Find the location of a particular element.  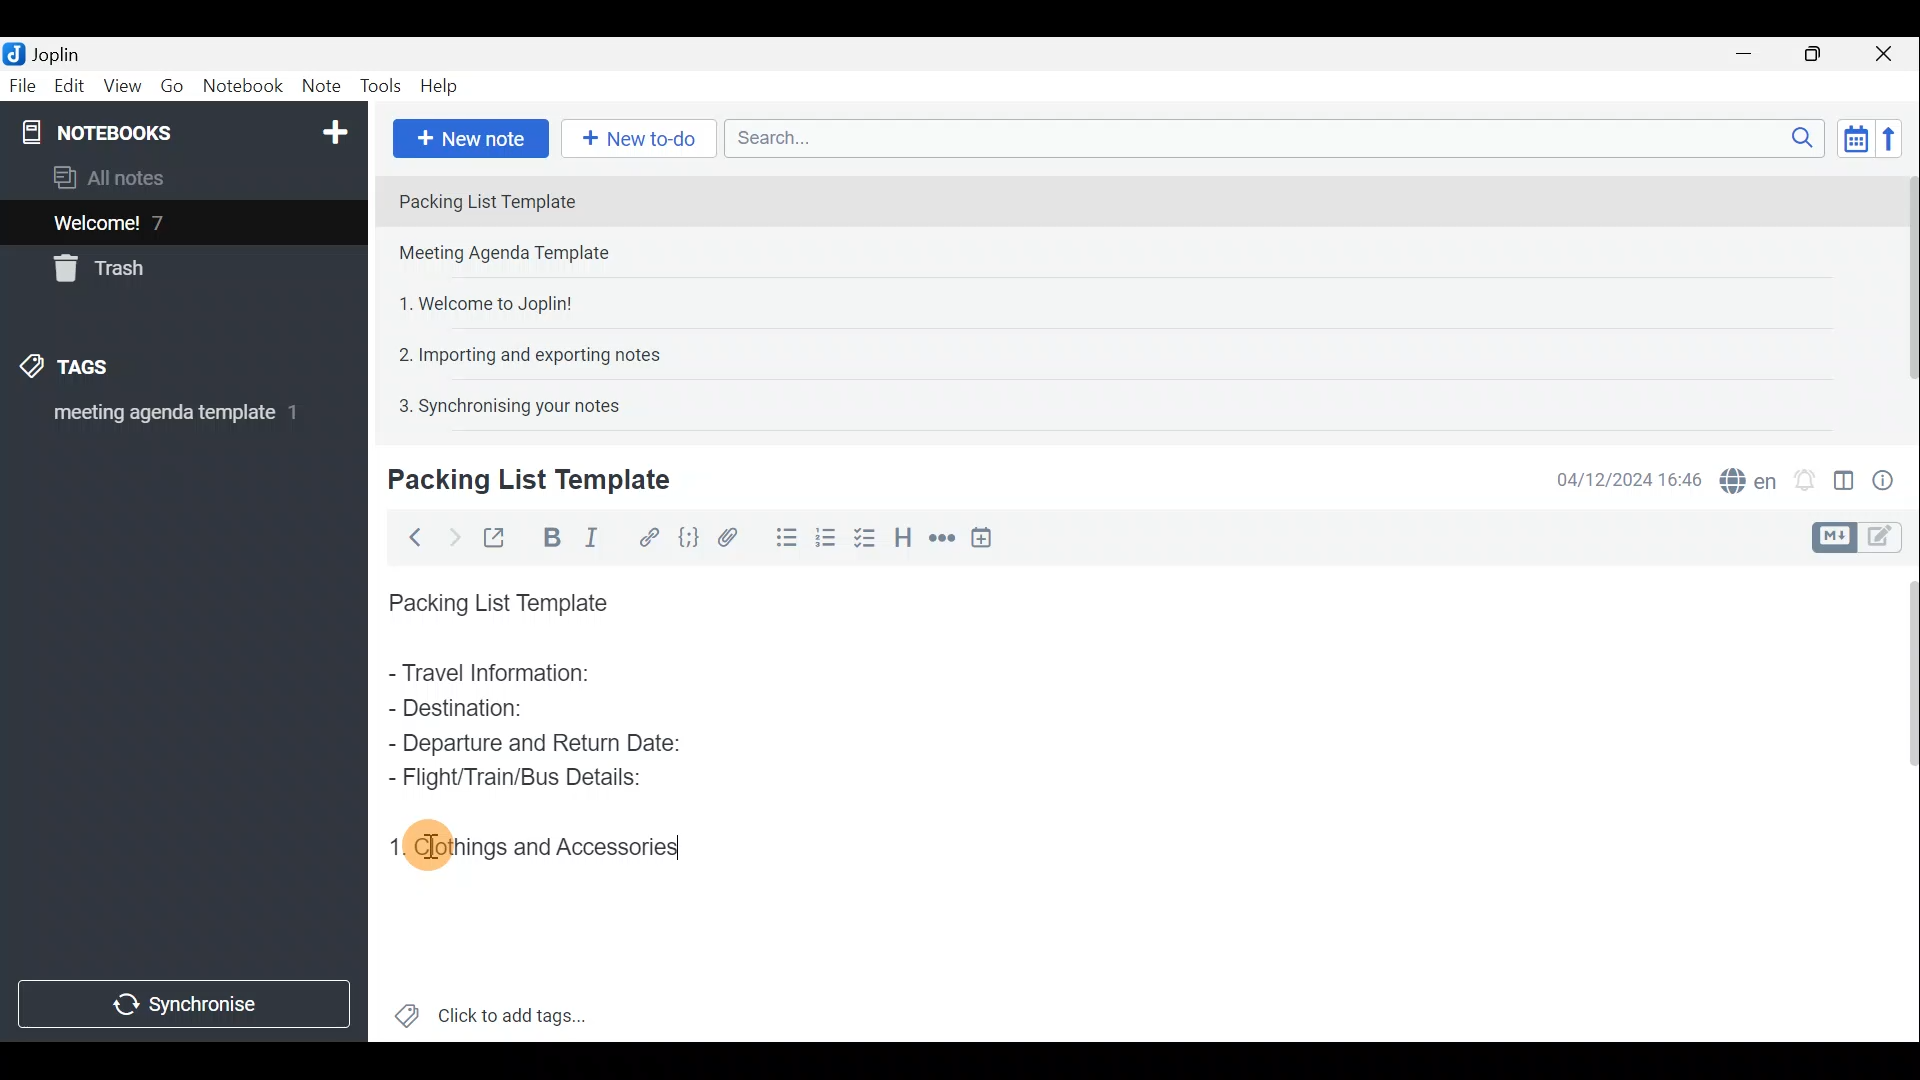

Note 4 is located at coordinates (519, 351).